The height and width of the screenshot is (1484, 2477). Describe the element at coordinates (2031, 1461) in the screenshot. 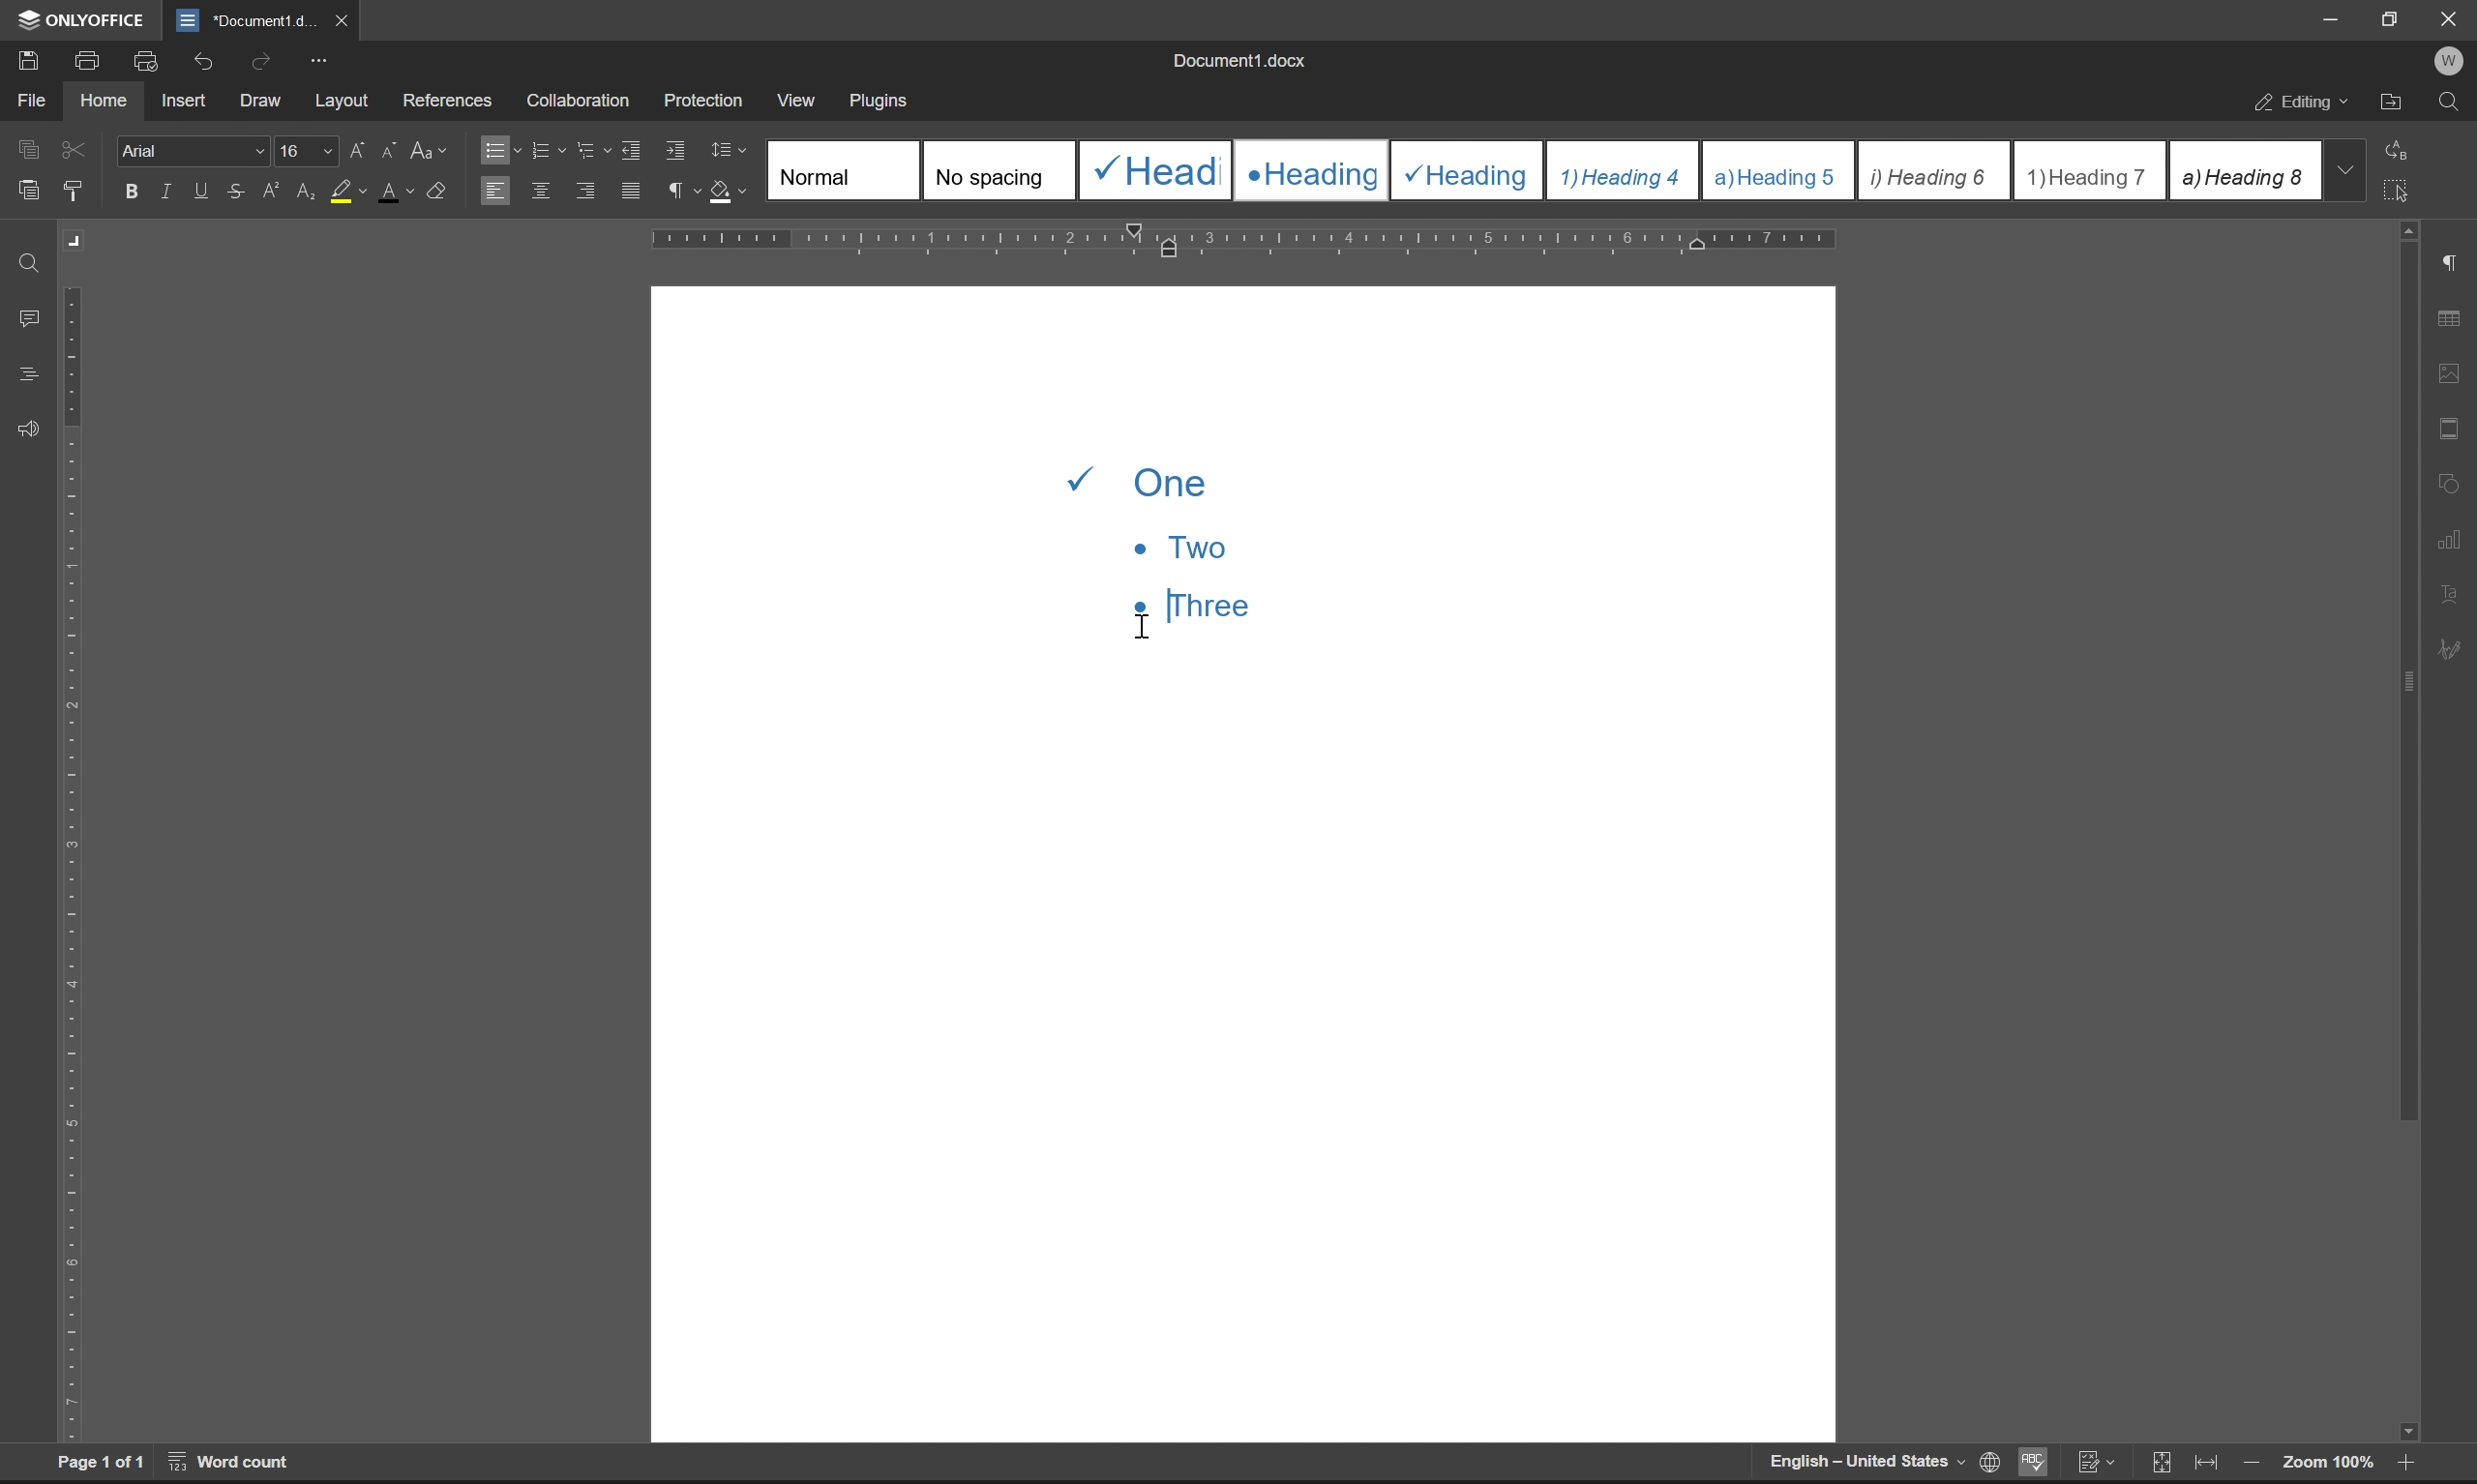

I see `spell checking` at that location.